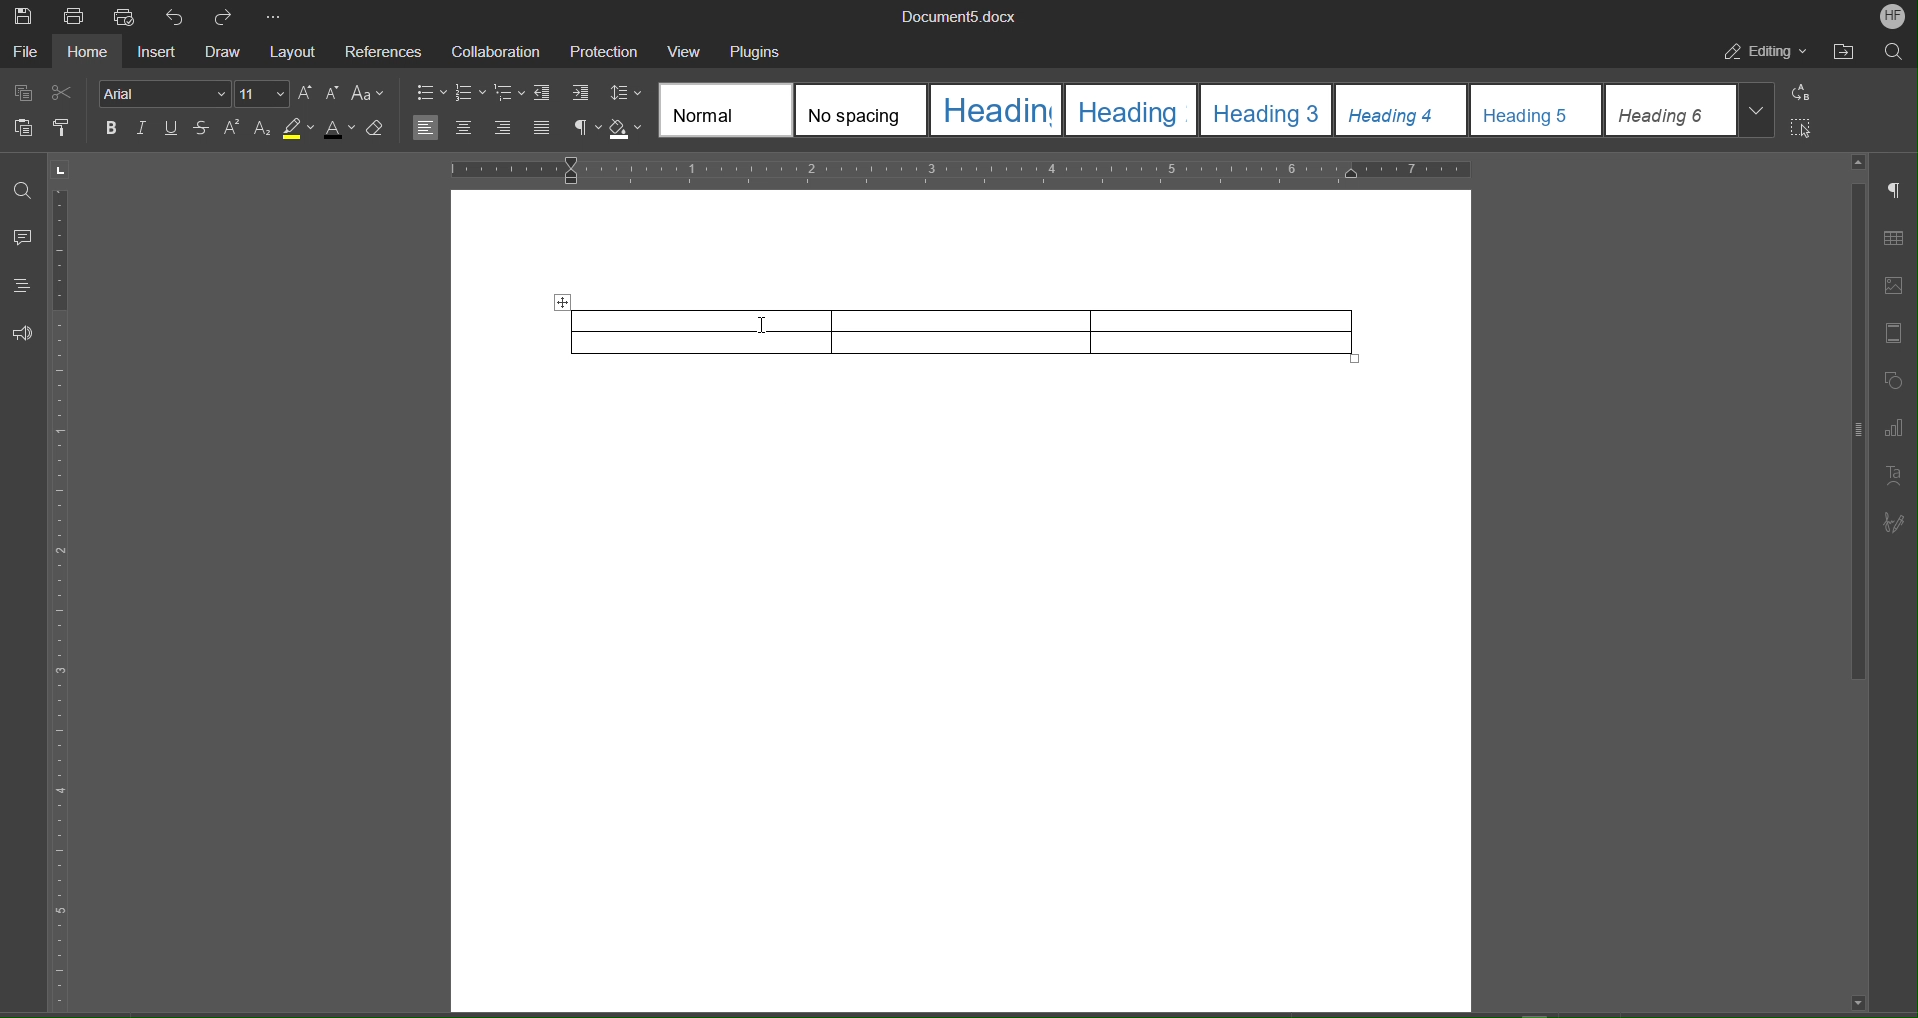 The image size is (1918, 1018). What do you see at coordinates (23, 283) in the screenshot?
I see `Headings` at bounding box center [23, 283].